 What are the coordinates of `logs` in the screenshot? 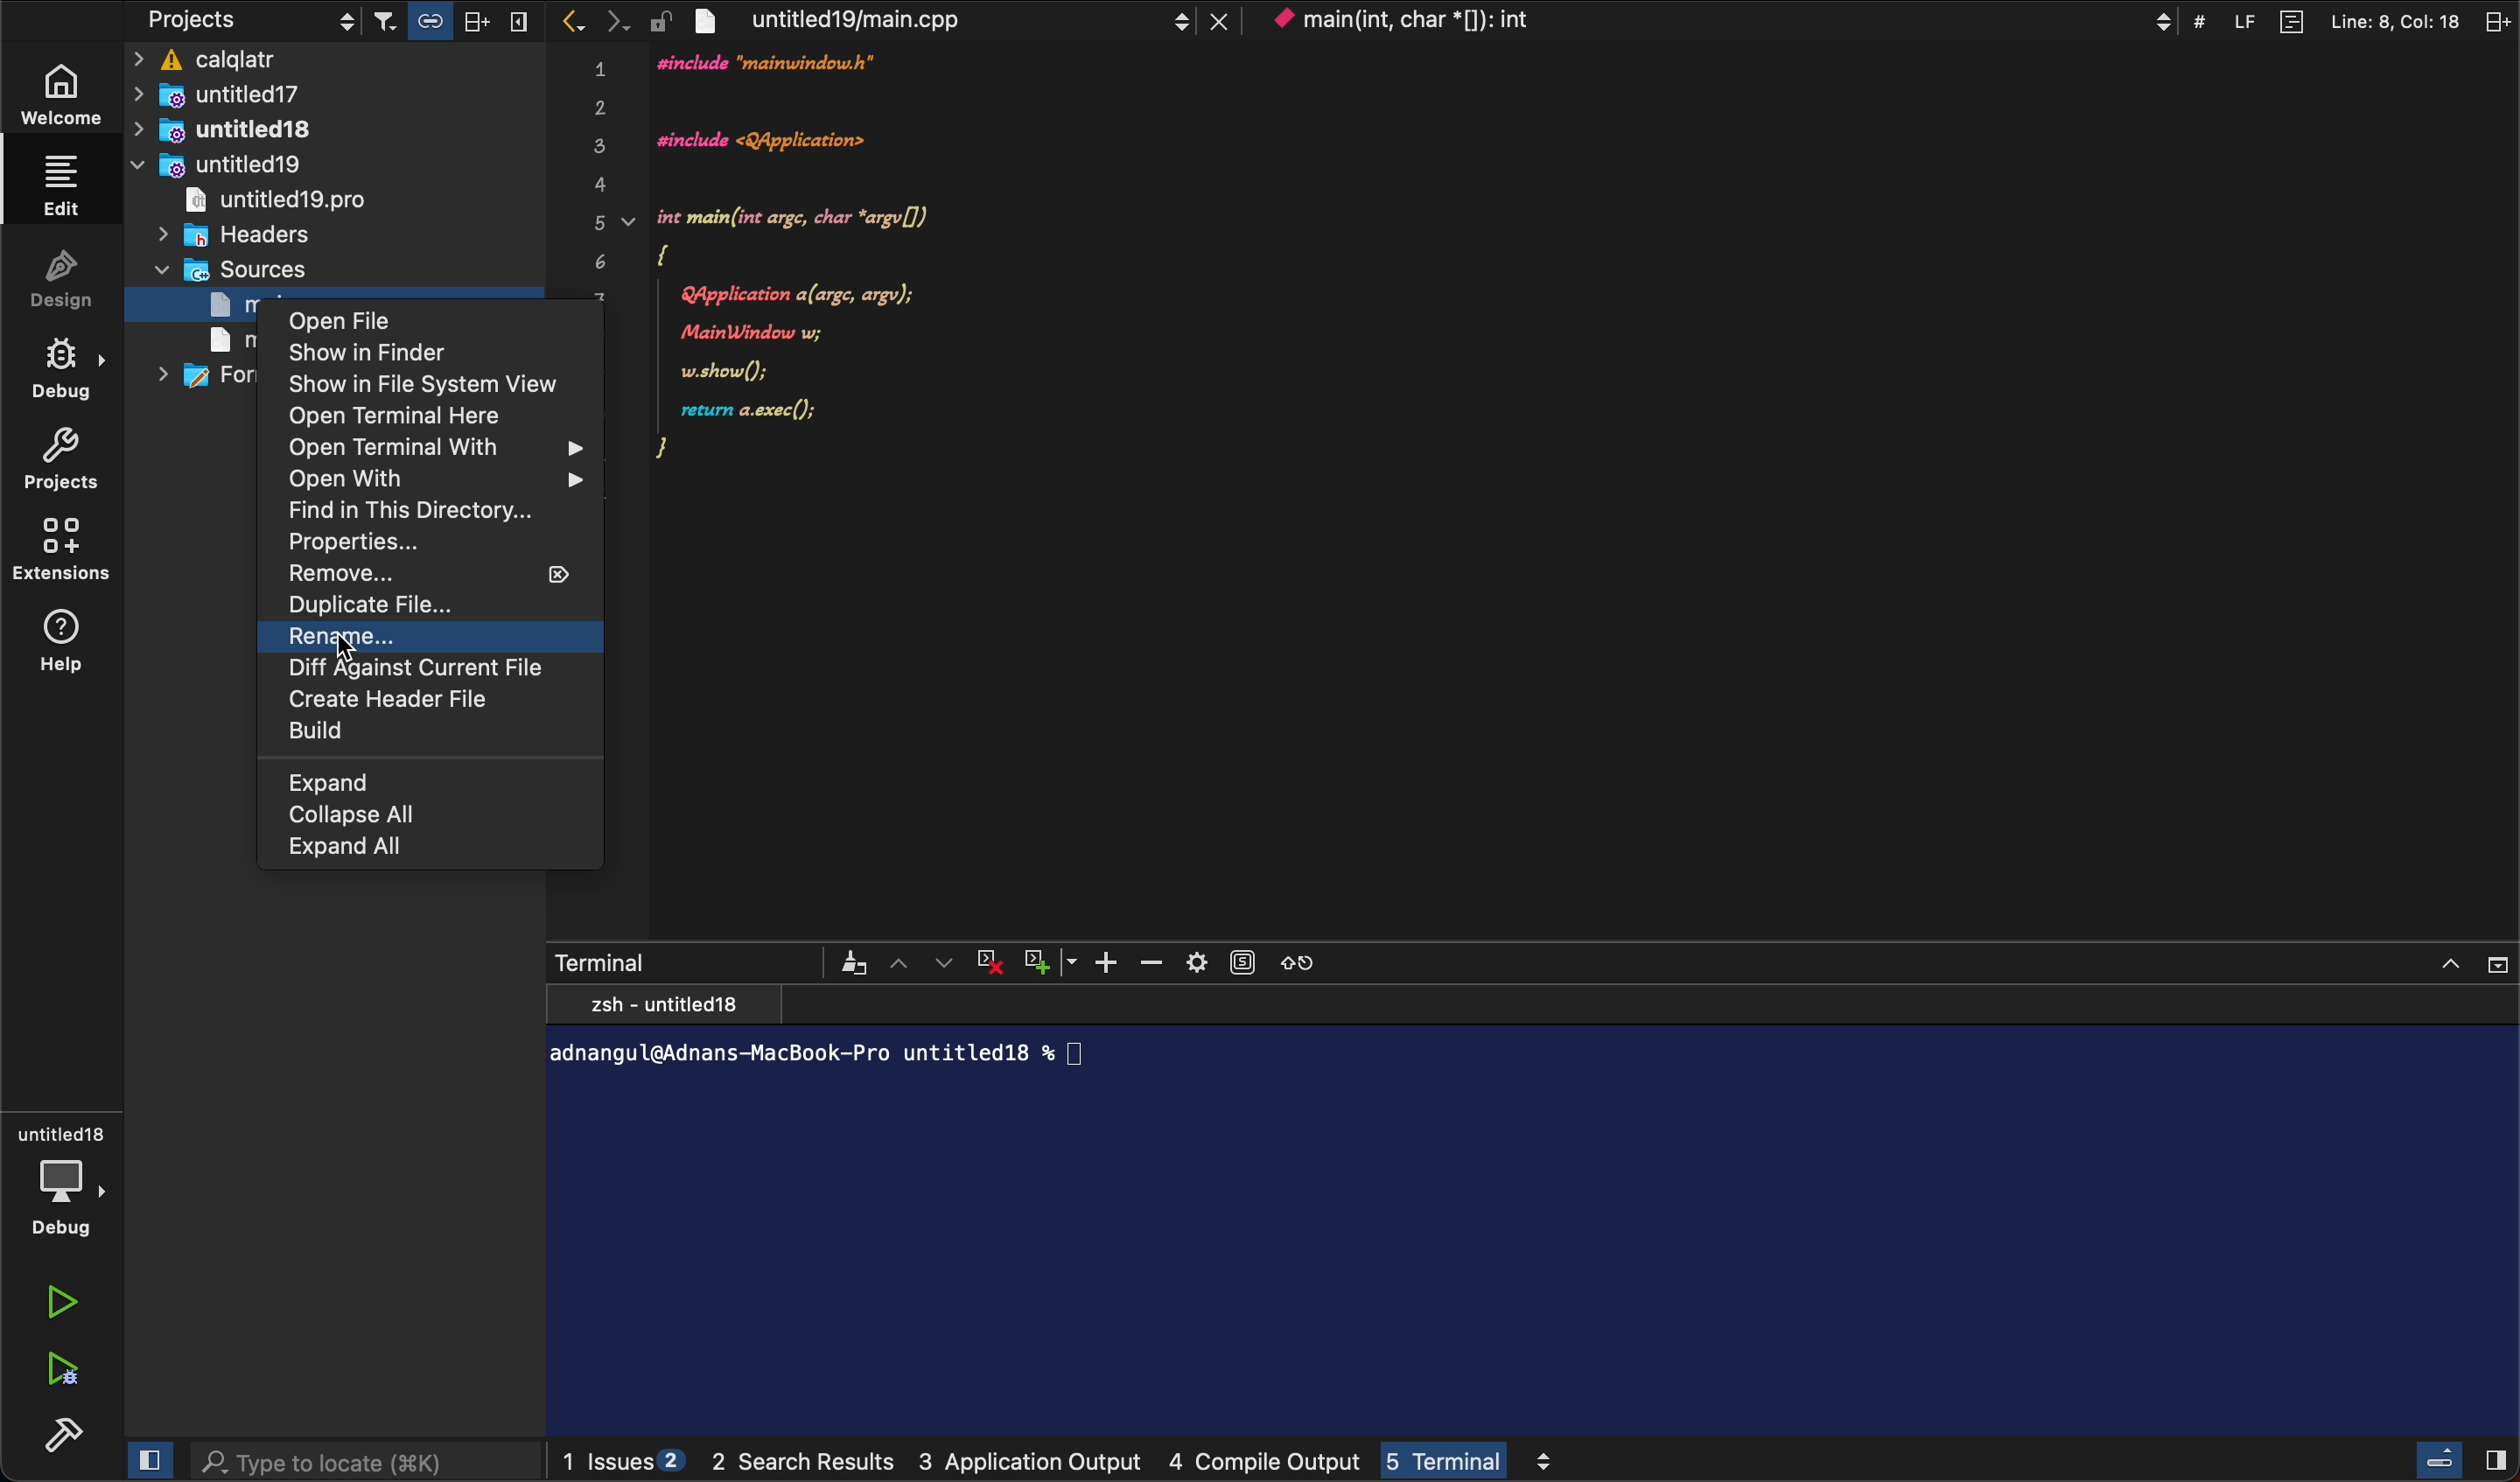 It's located at (1076, 1463).